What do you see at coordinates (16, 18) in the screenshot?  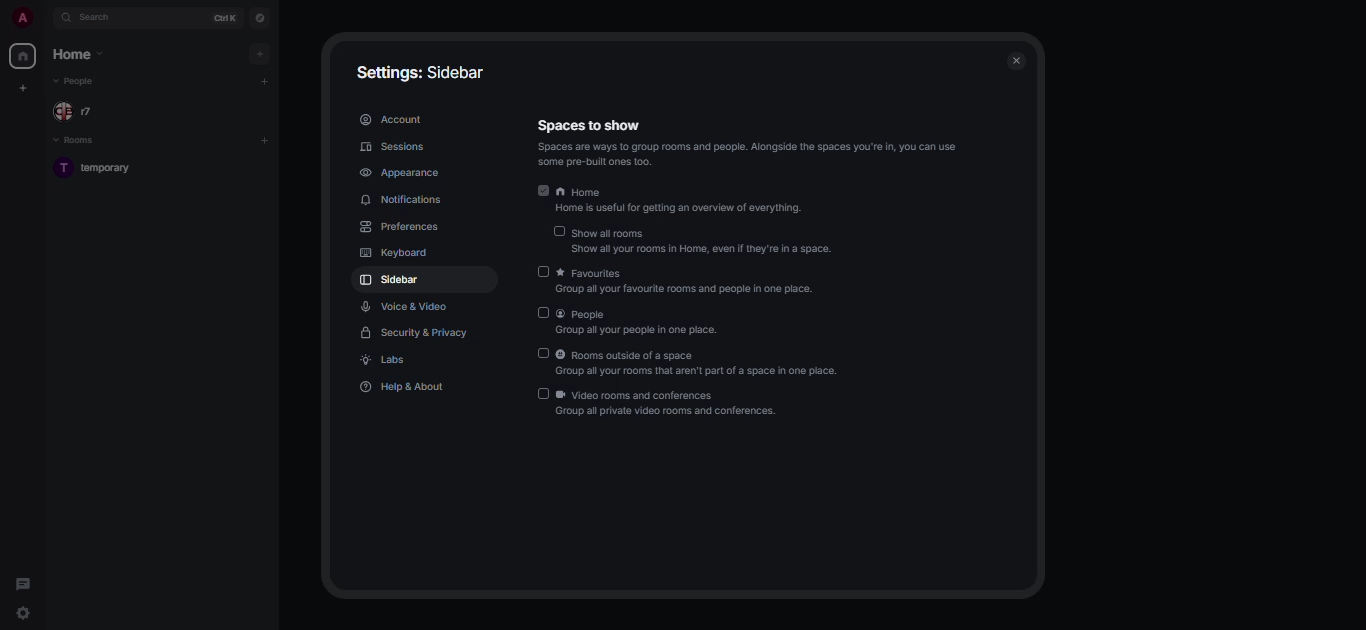 I see `profile` at bounding box center [16, 18].